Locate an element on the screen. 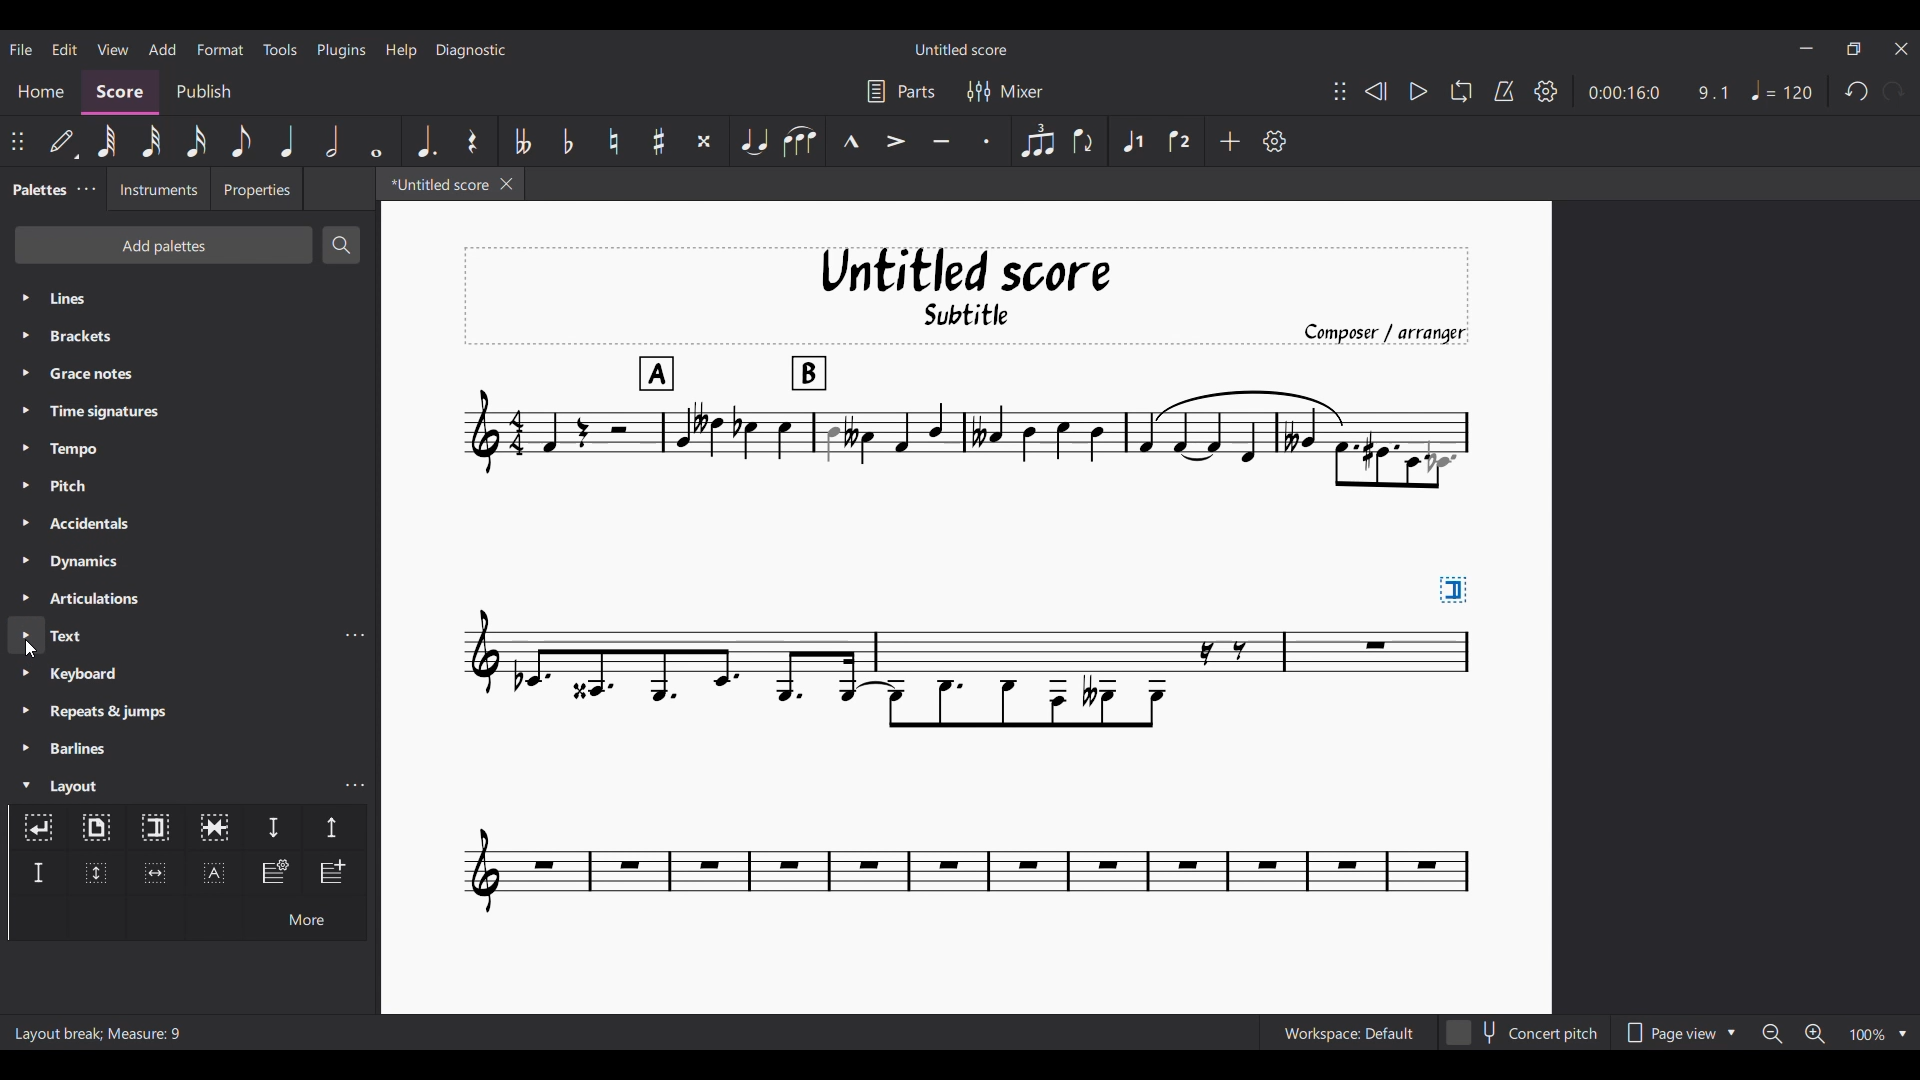 Image resolution: width=1920 pixels, height=1080 pixels. Insert one measure before selection is located at coordinates (334, 873).